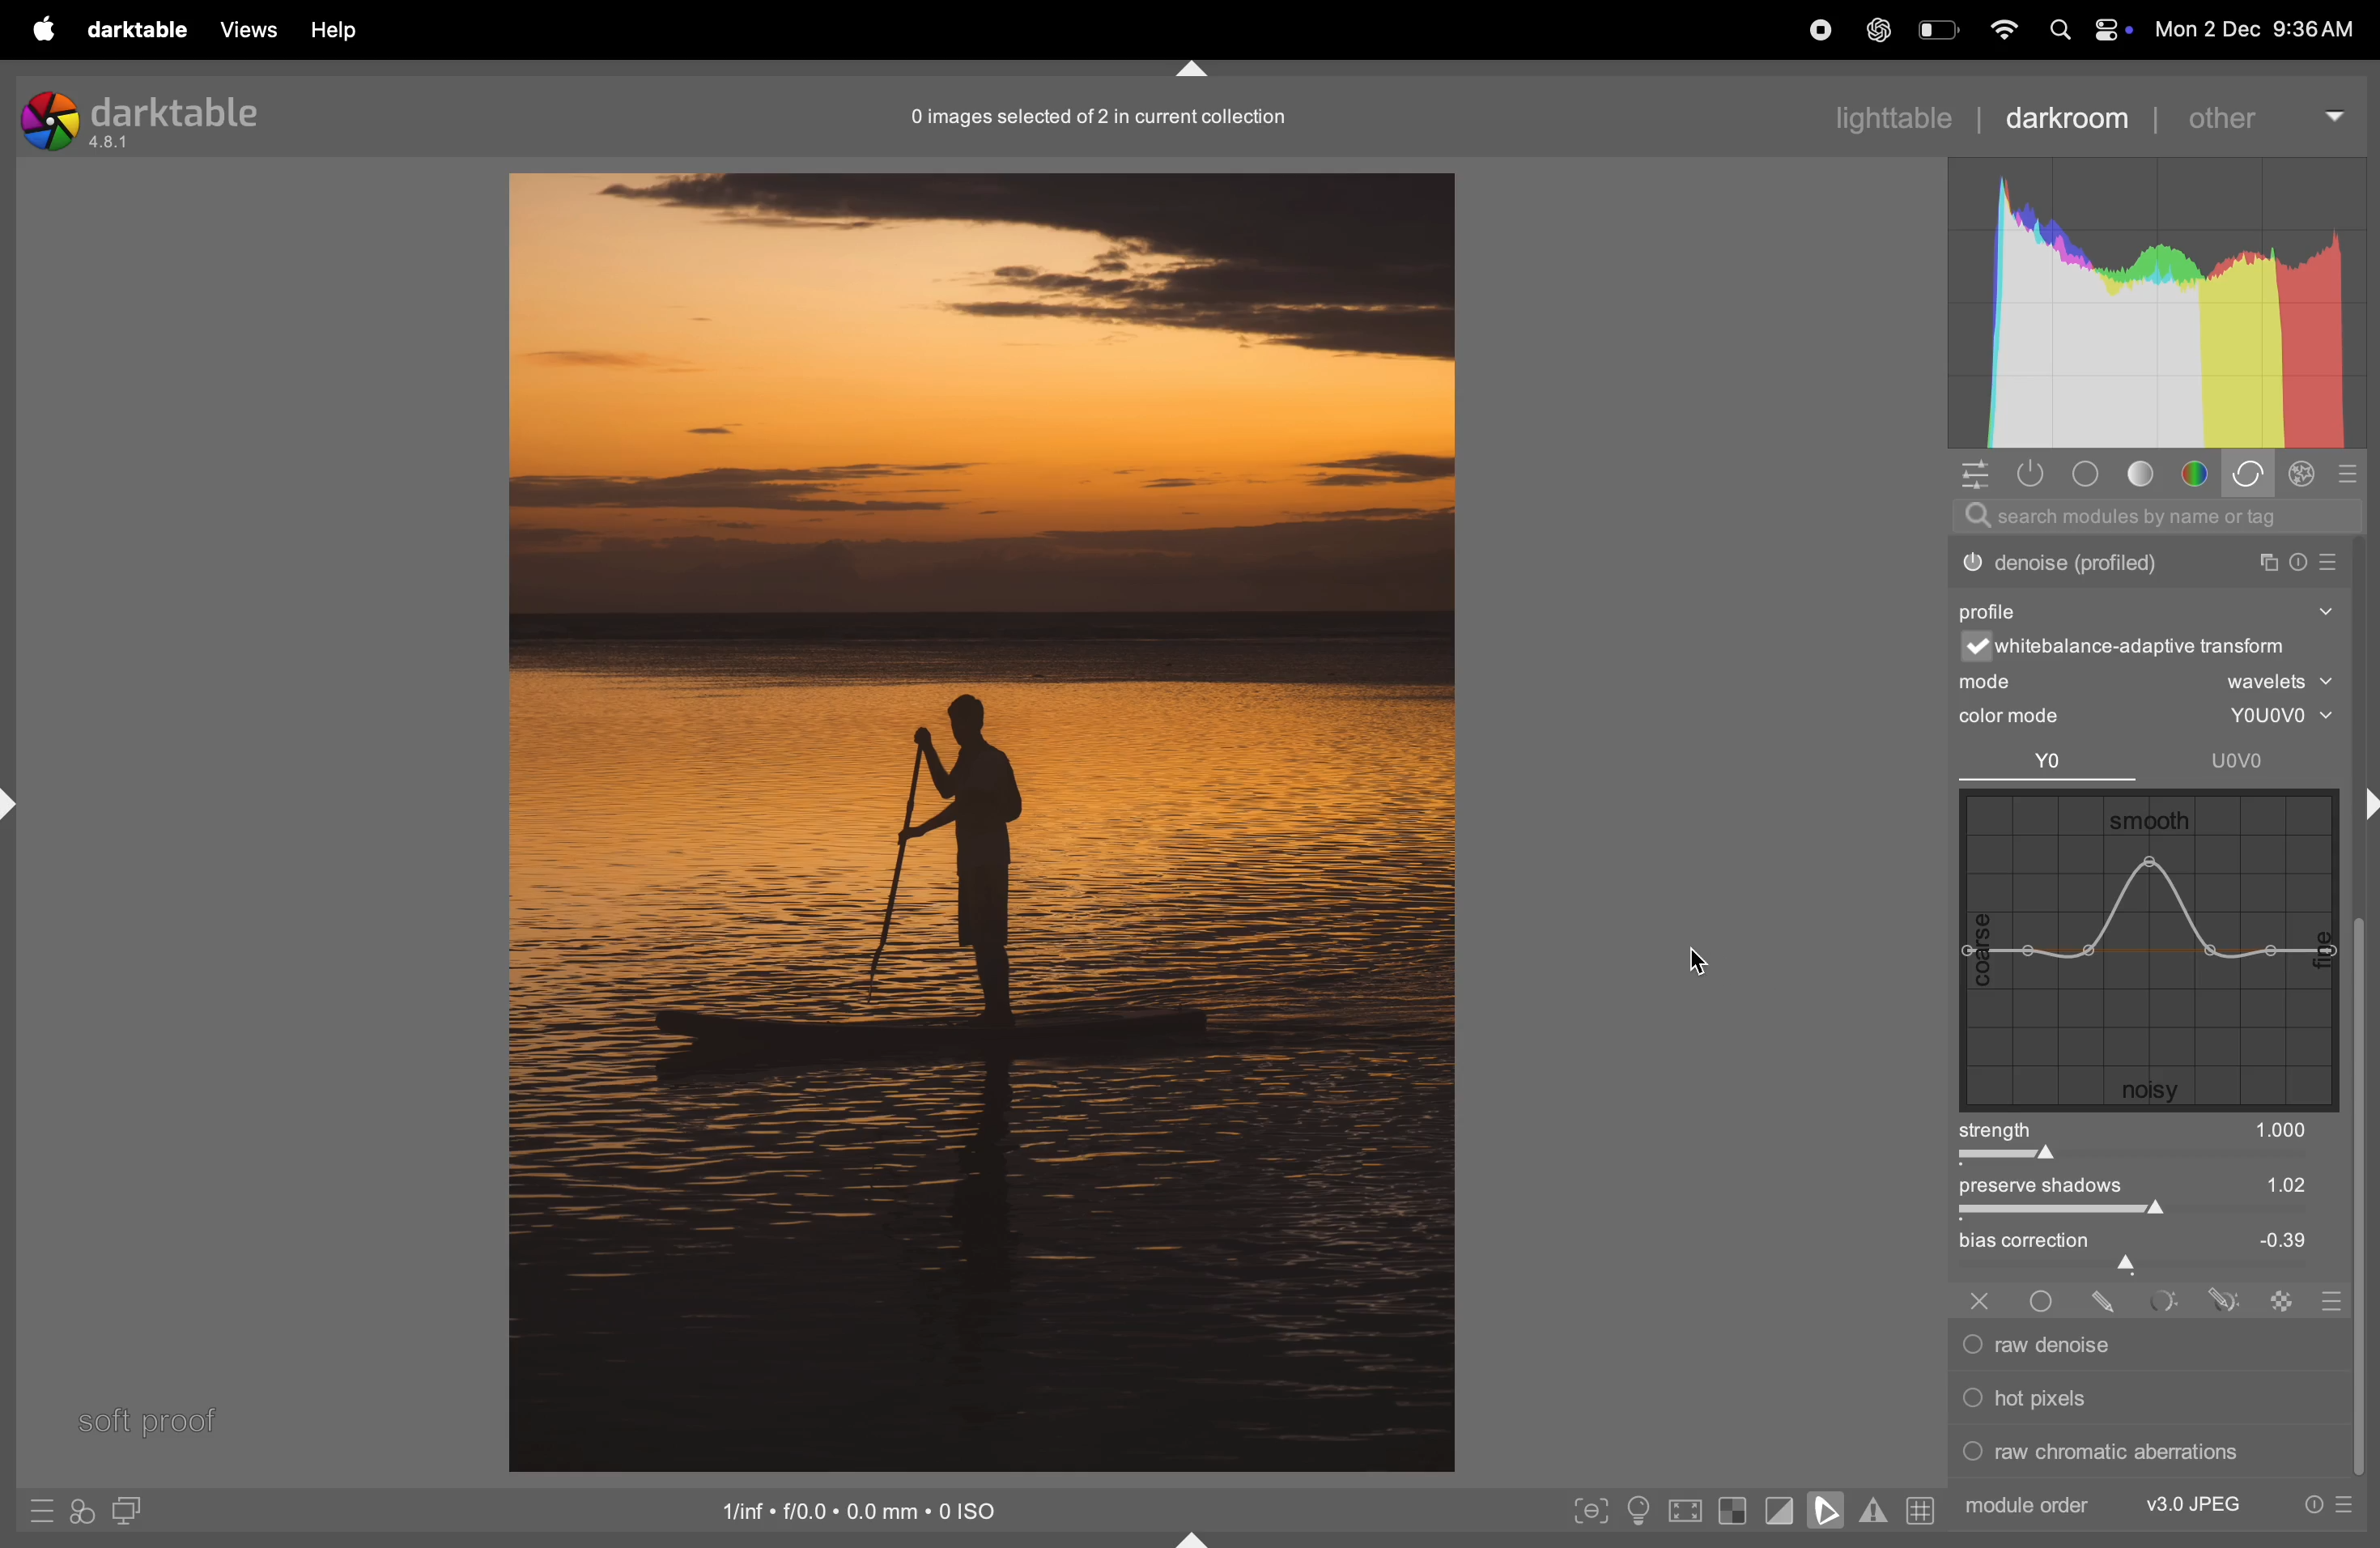 The image size is (2380, 1548). Describe the element at coordinates (1733, 1513) in the screenshot. I see `toggle indication for raw exposure` at that location.